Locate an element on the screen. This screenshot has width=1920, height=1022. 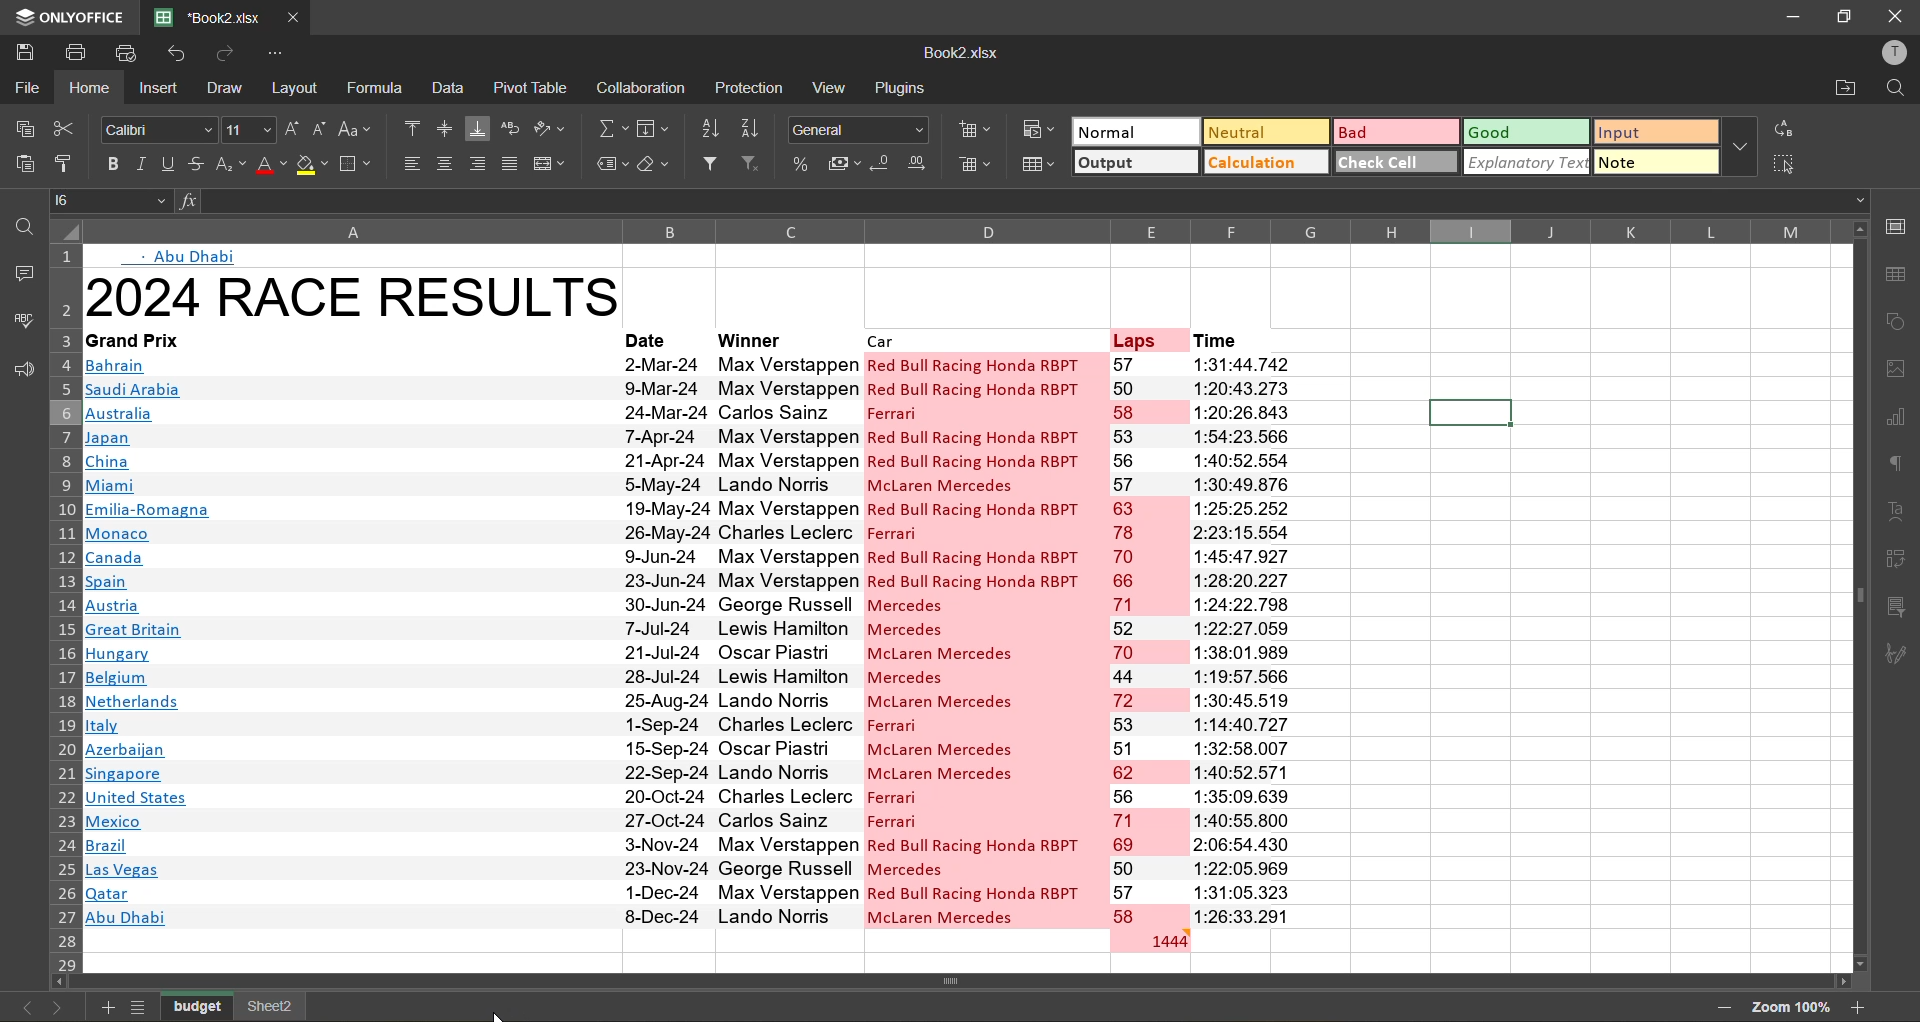
align right is located at coordinates (476, 165).